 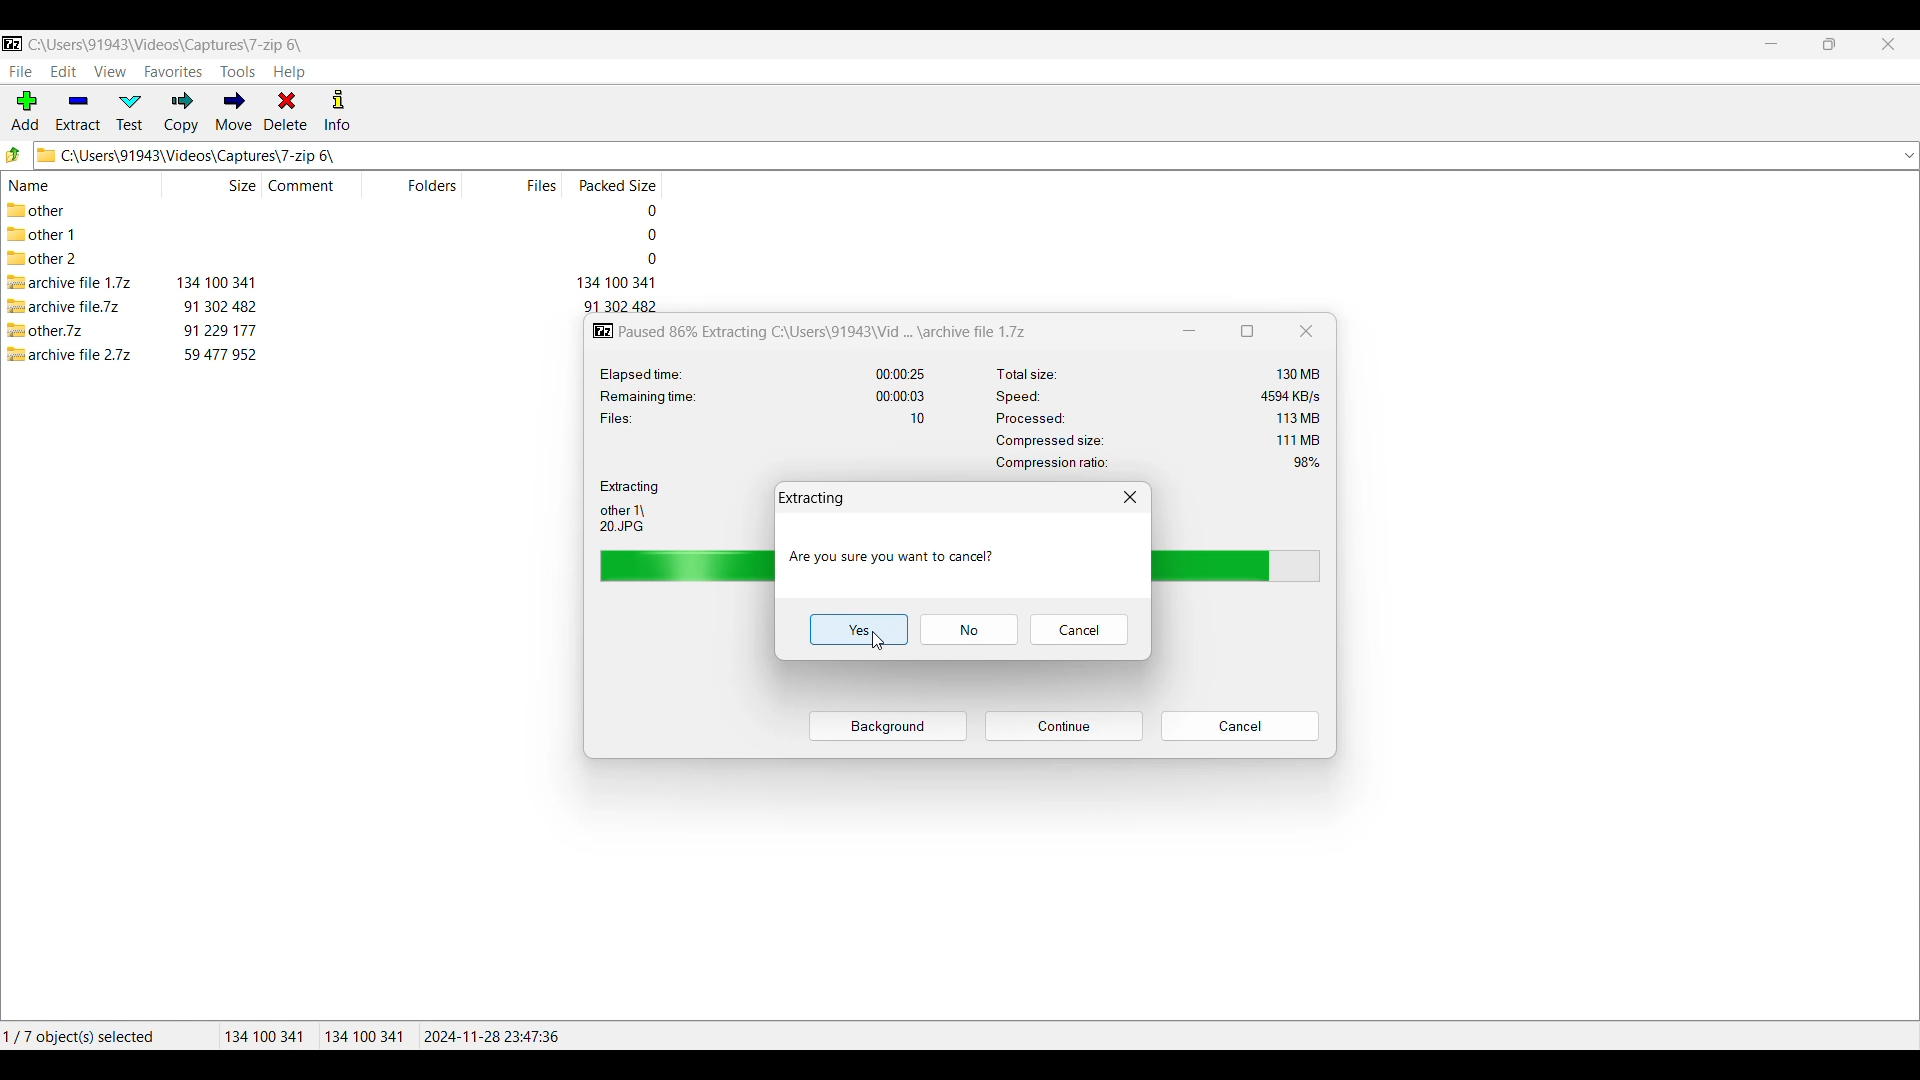 I want to click on C\Users\91943\Videos\Captures\7-zip 6\, so click(x=214, y=155).